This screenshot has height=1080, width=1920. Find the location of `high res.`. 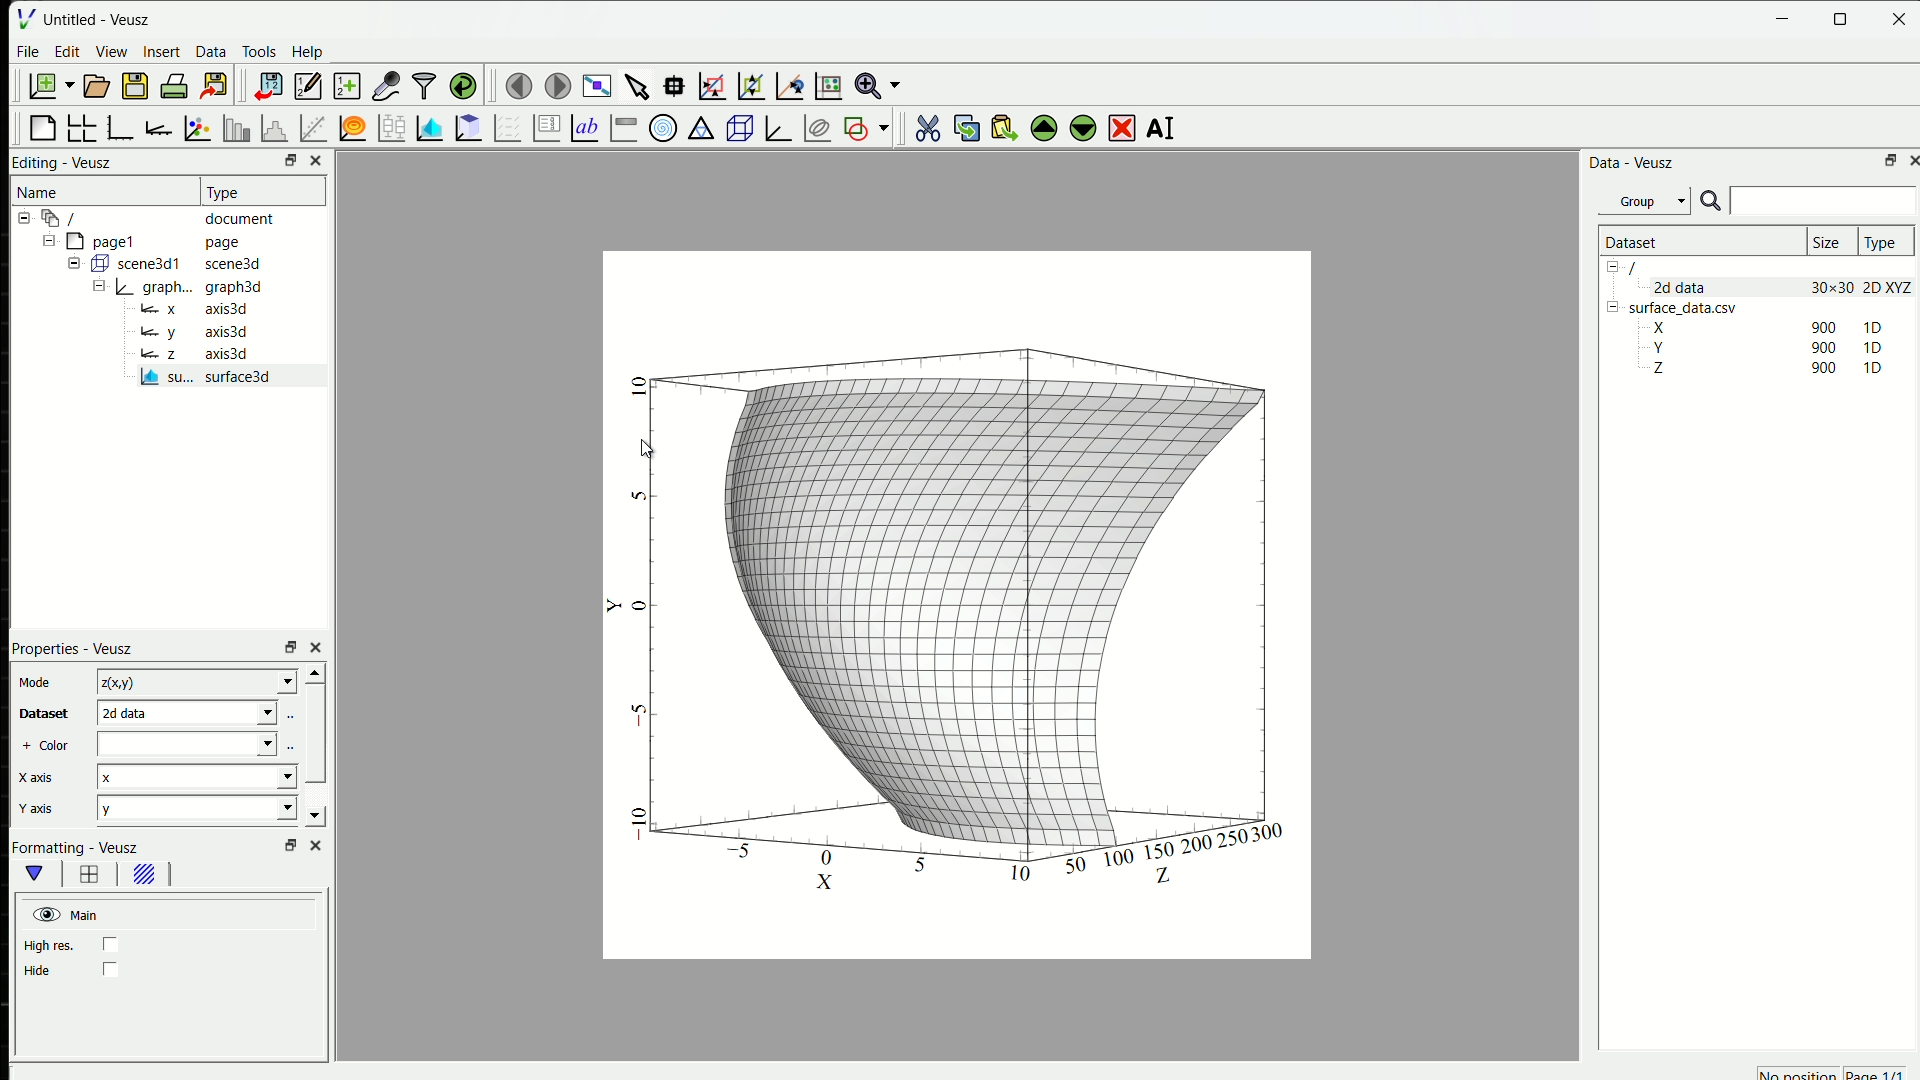

high res. is located at coordinates (50, 947).